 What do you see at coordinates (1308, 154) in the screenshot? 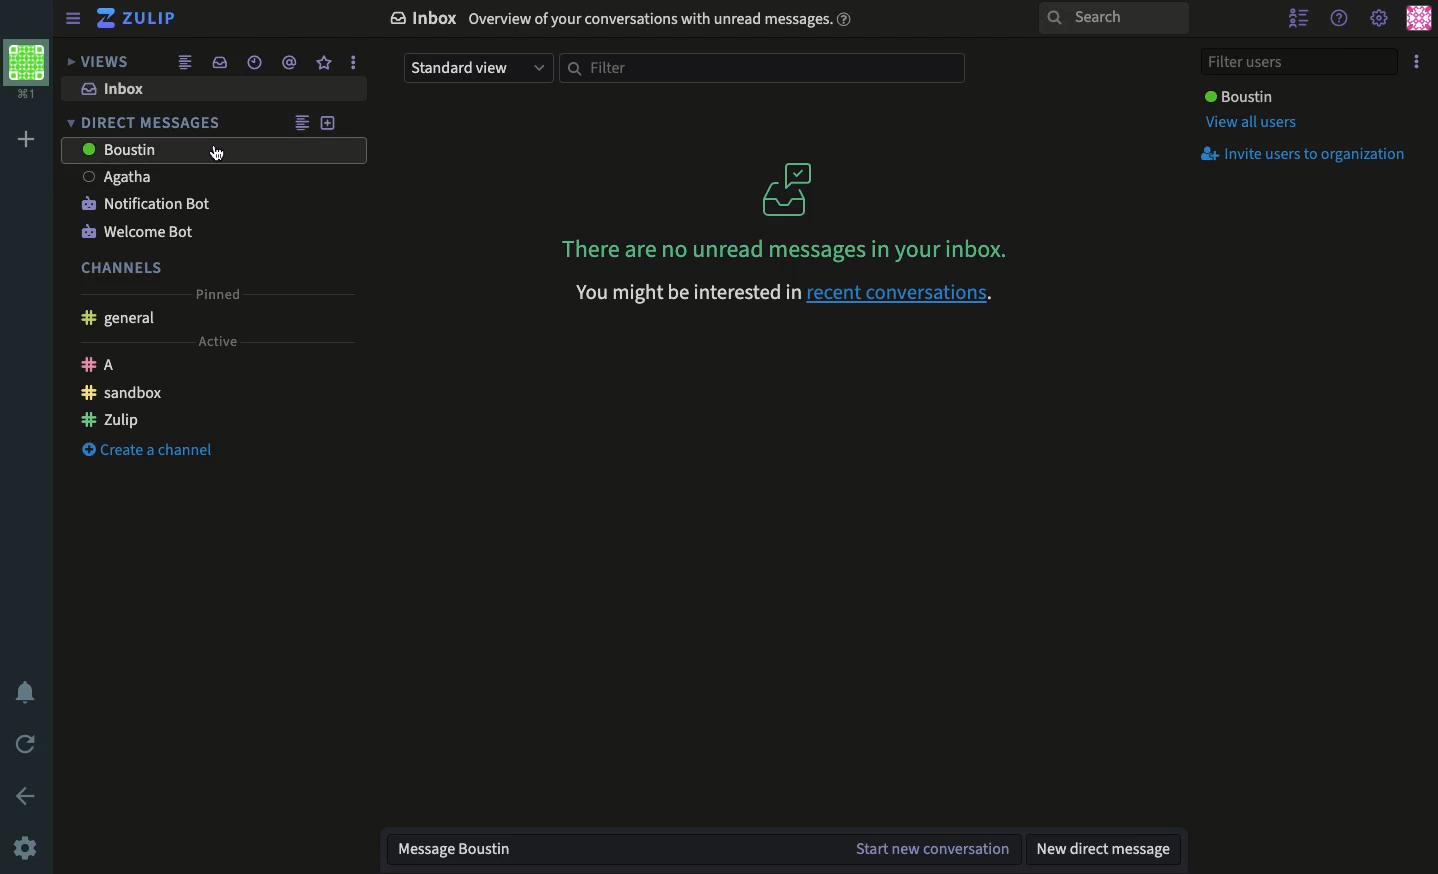
I see `Invite users to organization` at bounding box center [1308, 154].